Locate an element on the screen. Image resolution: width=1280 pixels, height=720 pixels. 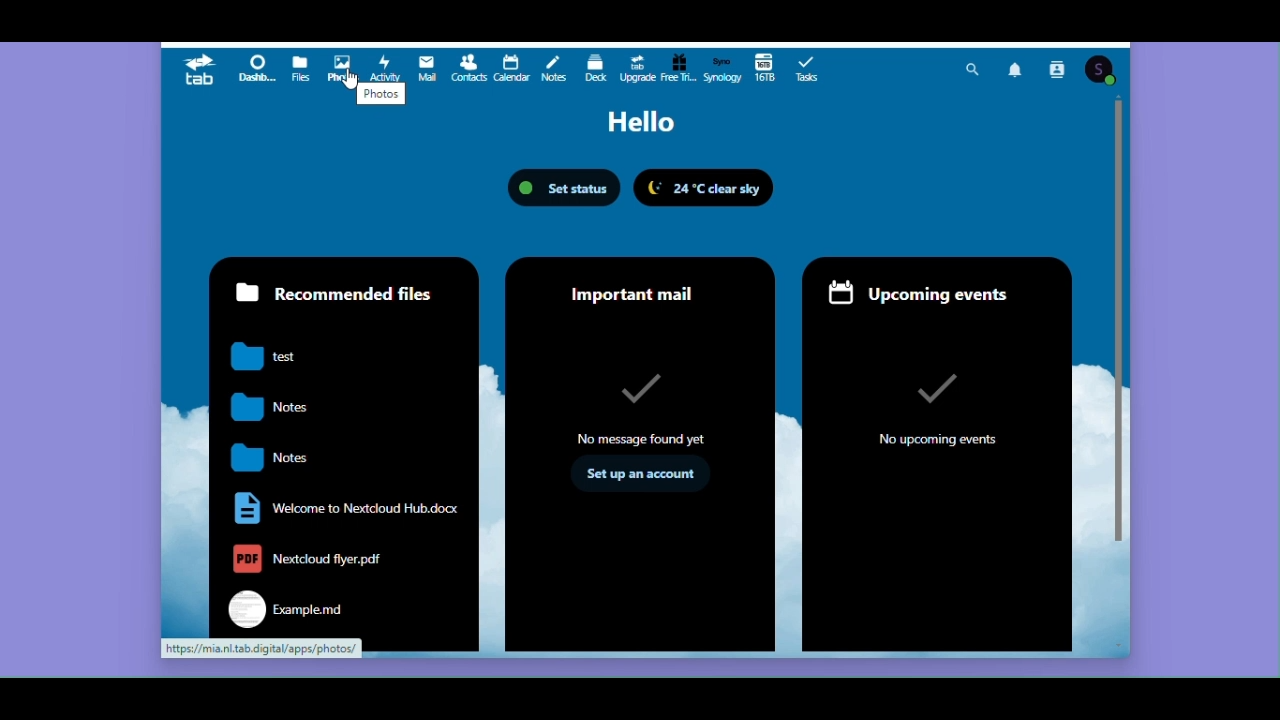
Vertical scroll bar is located at coordinates (1119, 332).